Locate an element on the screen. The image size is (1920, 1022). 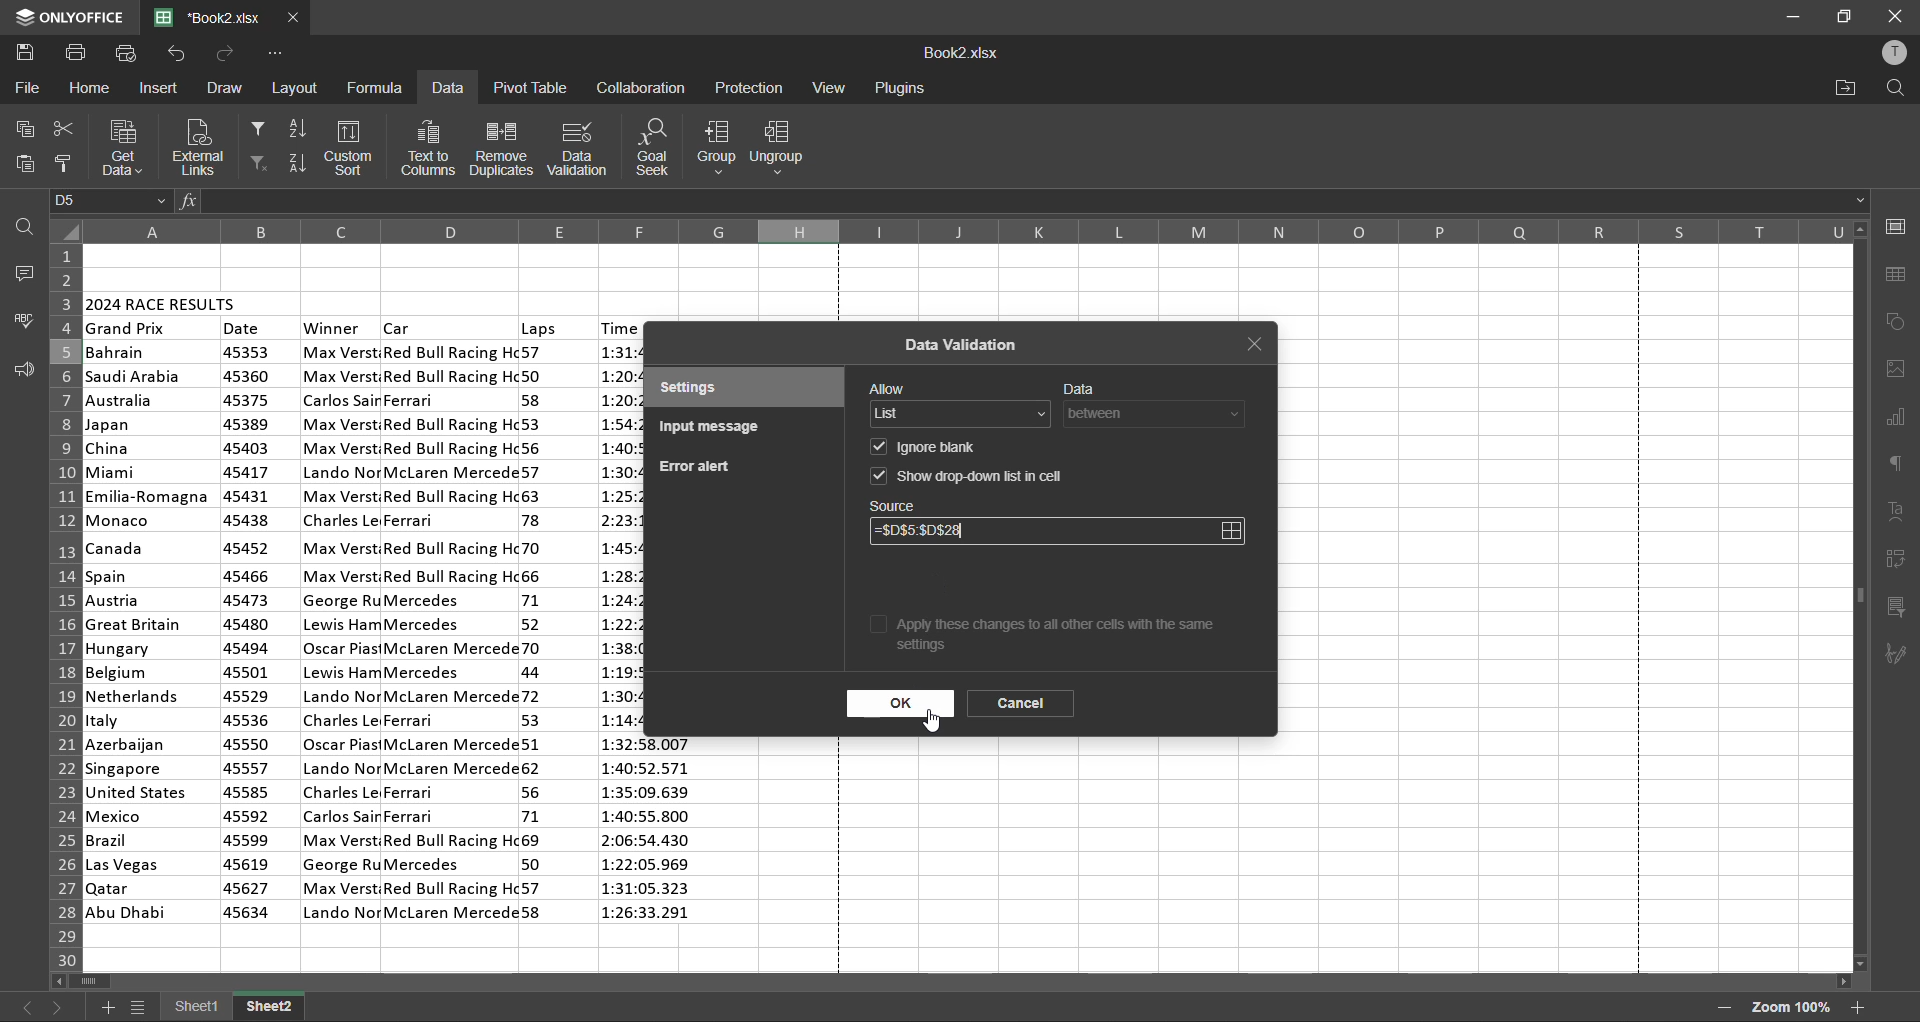
select data range is located at coordinates (1238, 530).